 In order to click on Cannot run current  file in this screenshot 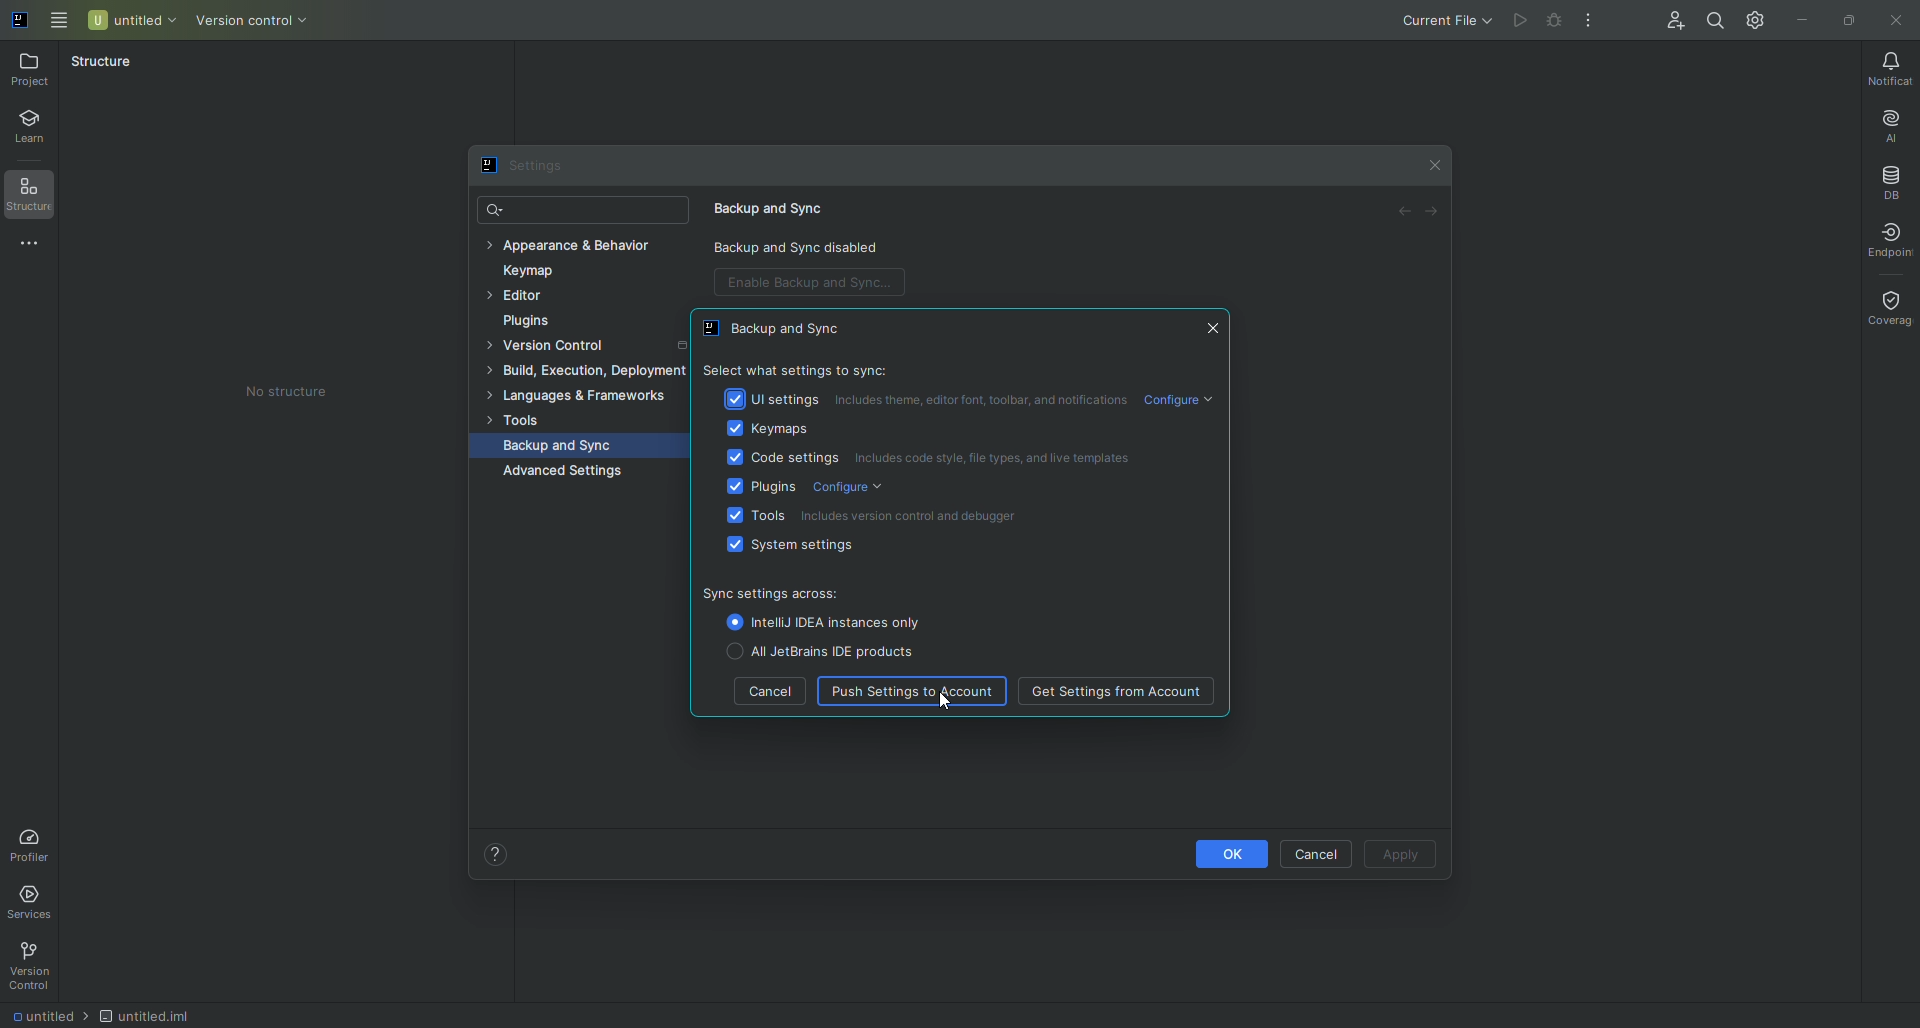, I will do `click(1557, 24)`.